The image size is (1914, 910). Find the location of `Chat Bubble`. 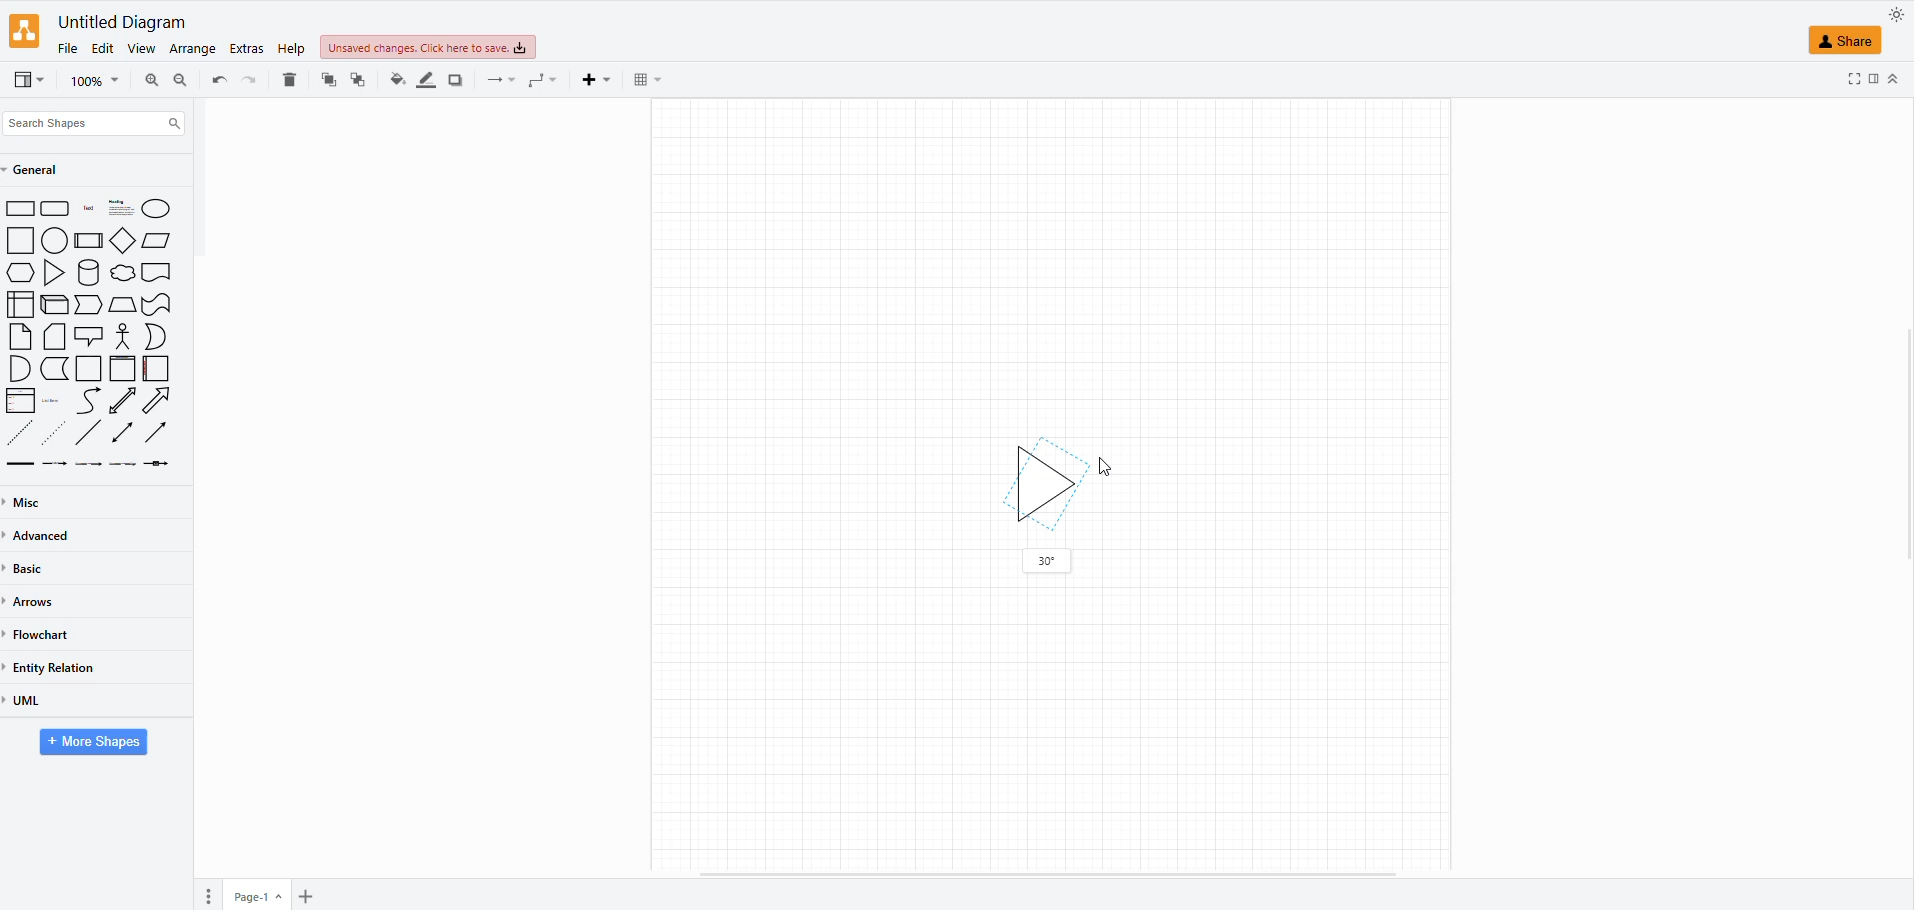

Chat Bubble is located at coordinates (123, 273).